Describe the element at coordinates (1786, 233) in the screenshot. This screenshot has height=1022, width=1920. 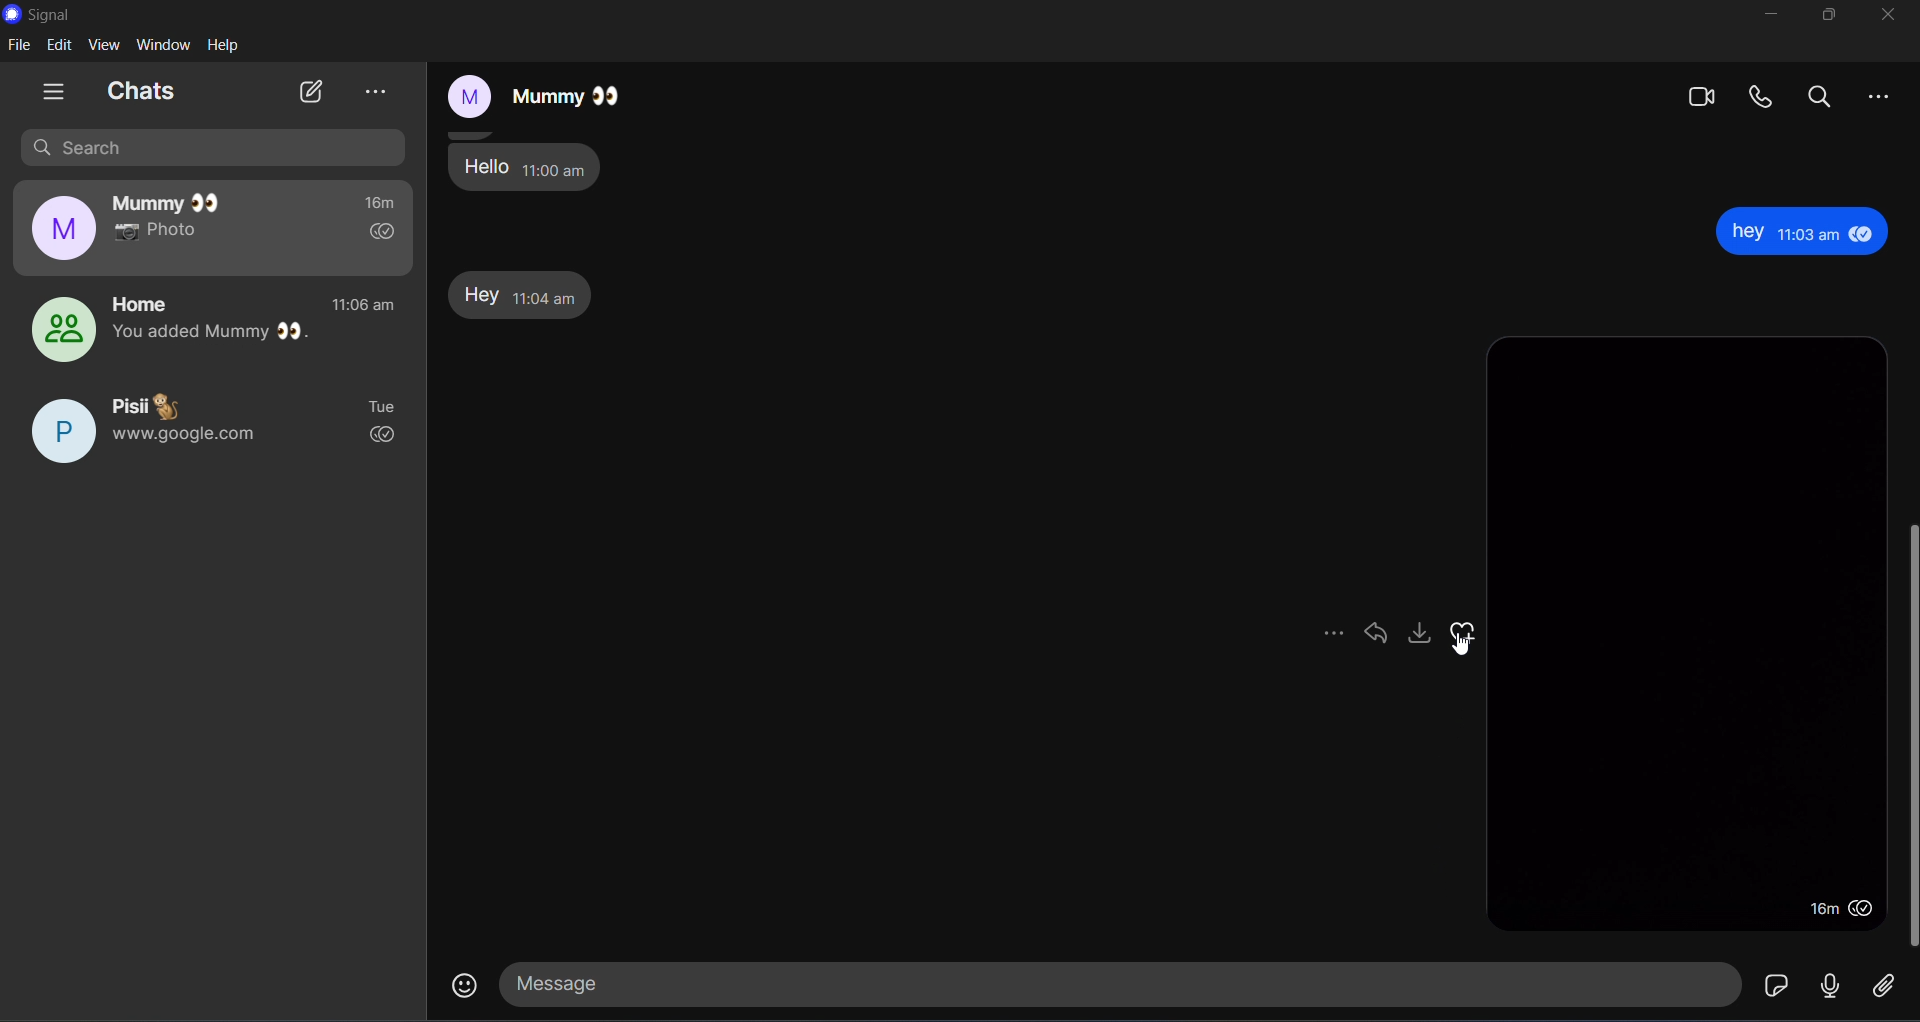
I see `hey message` at that location.